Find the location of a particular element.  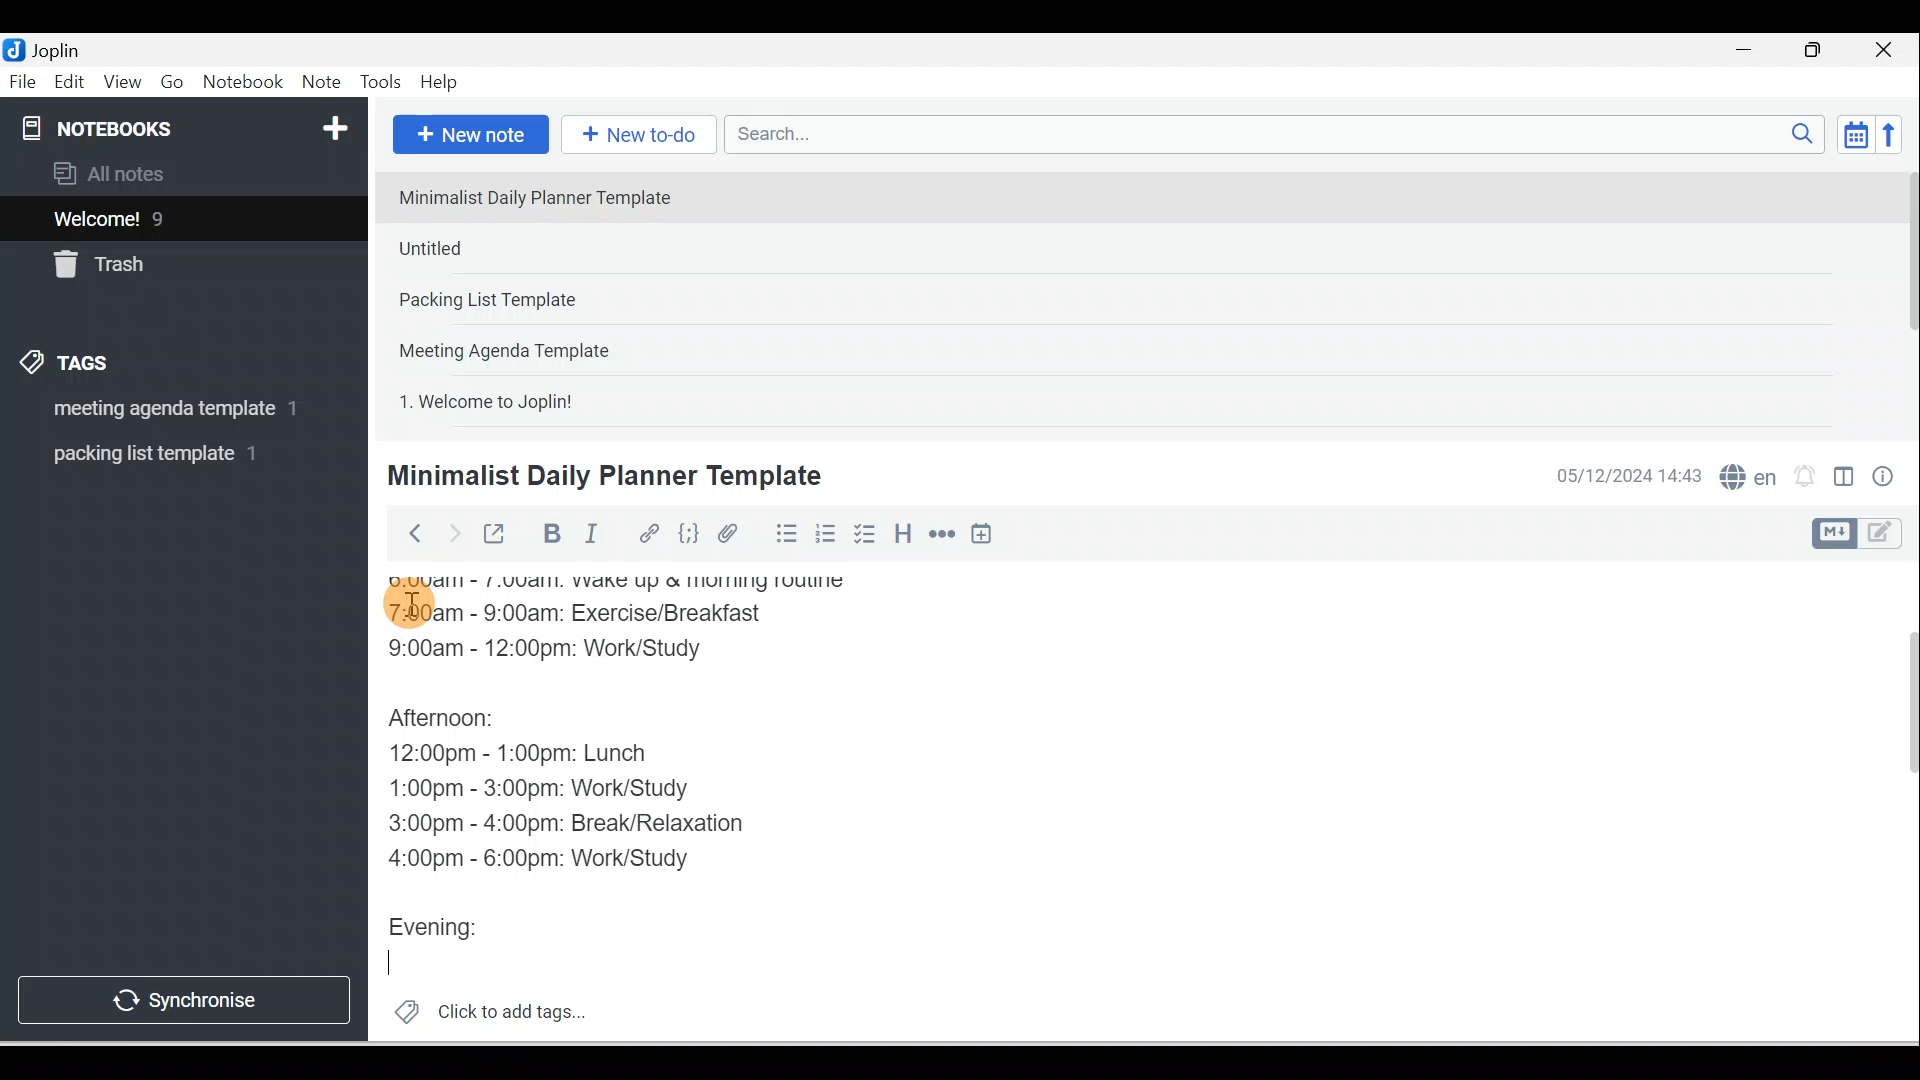

Note 1 is located at coordinates (549, 196).